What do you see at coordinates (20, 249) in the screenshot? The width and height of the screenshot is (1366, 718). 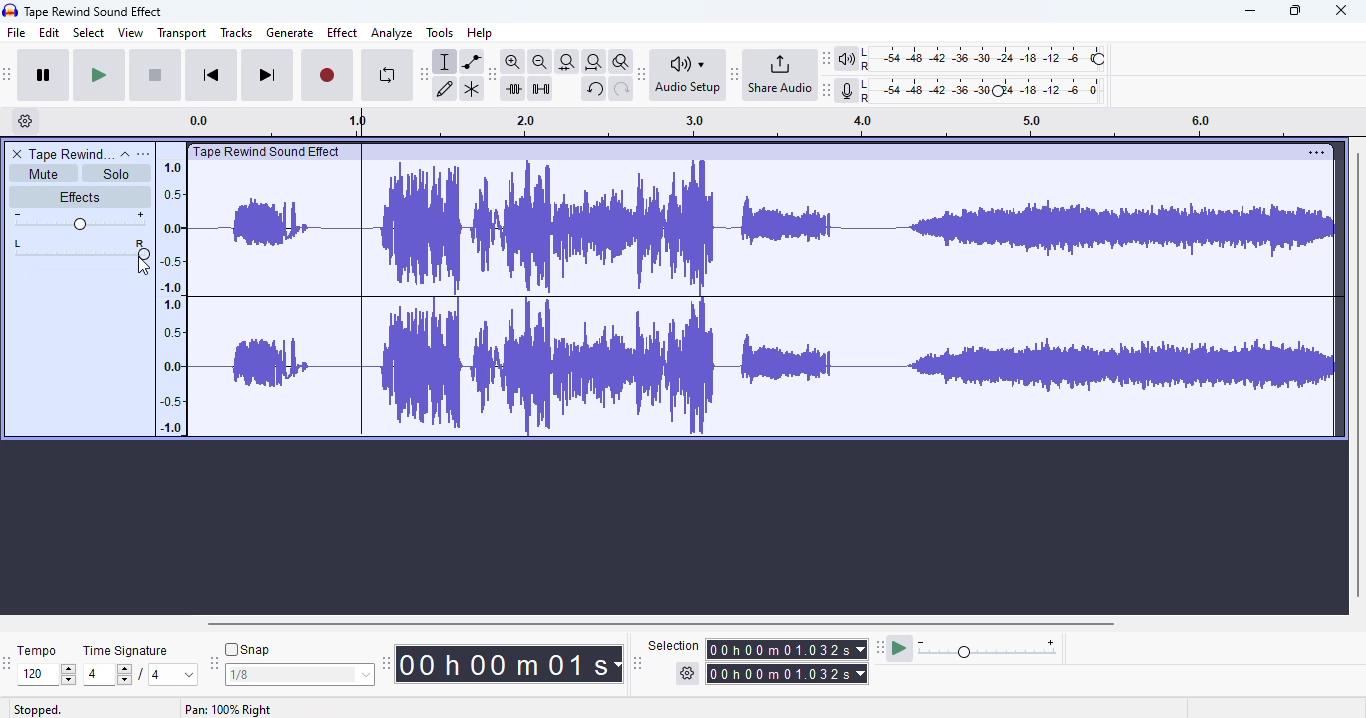 I see `pan left` at bounding box center [20, 249].